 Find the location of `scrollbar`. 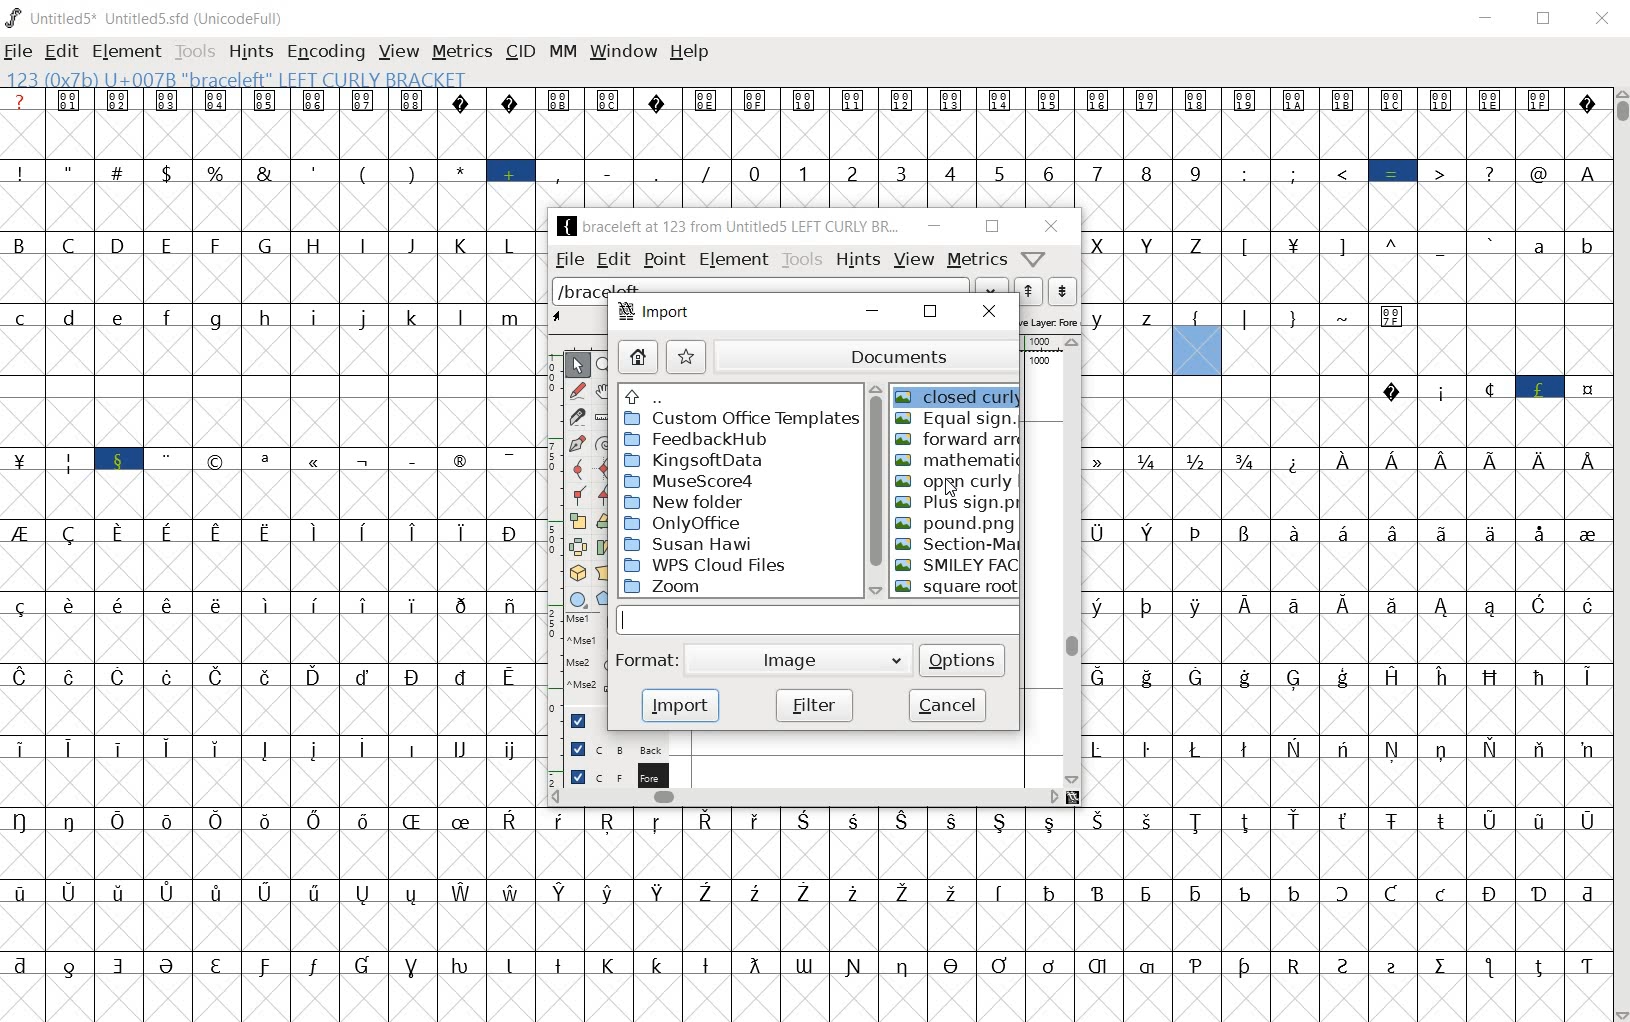

scrollbar is located at coordinates (807, 797).